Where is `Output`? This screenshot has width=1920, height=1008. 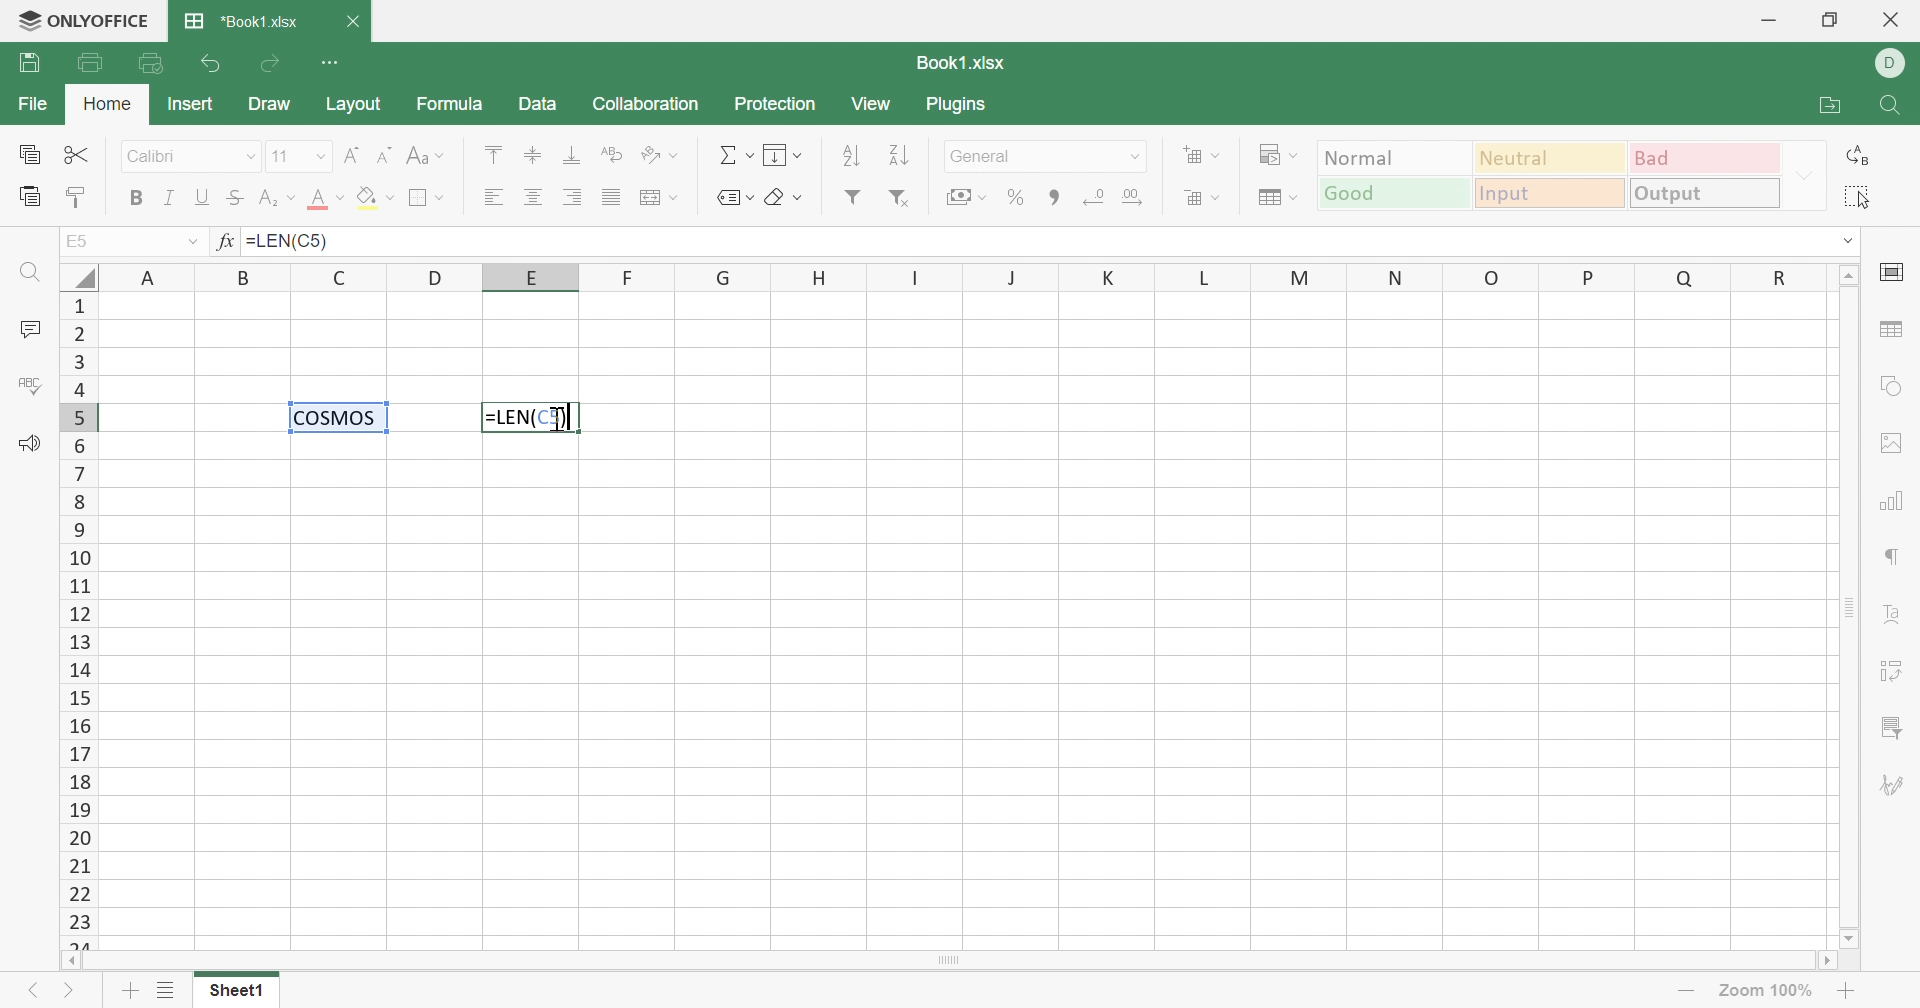 Output is located at coordinates (1703, 192).